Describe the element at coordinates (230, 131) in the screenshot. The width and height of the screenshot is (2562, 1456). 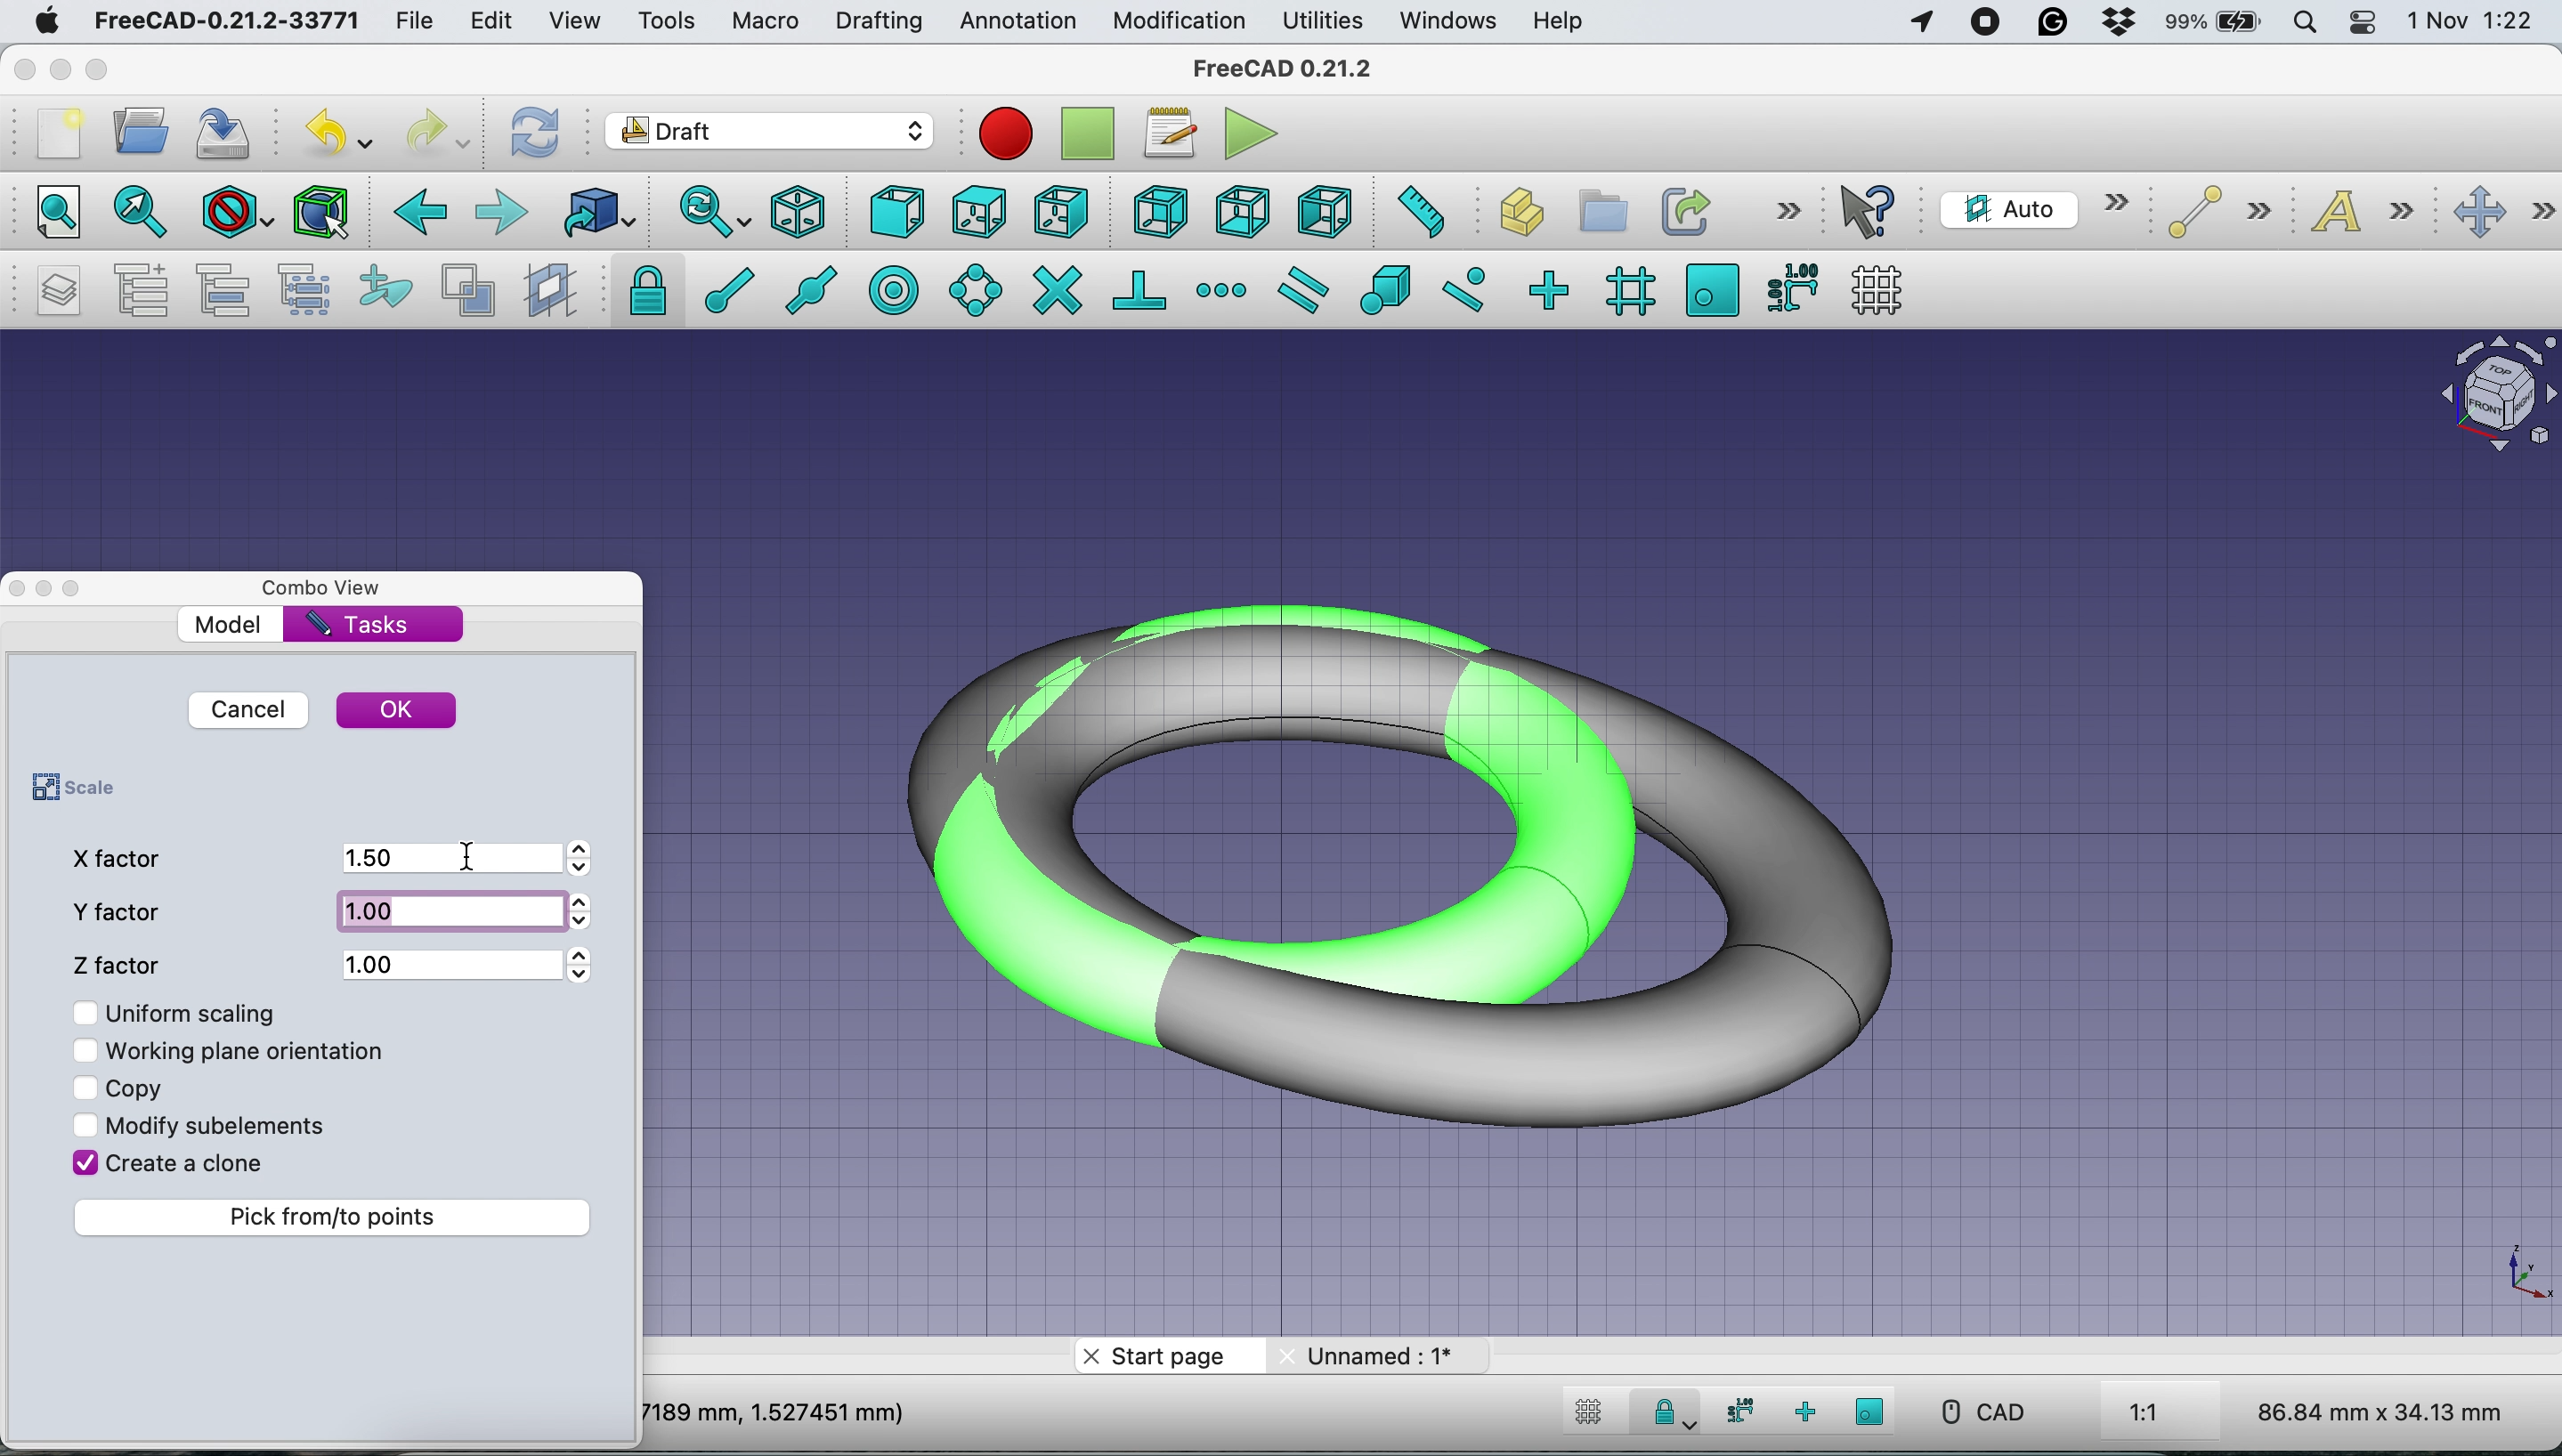
I see `save` at that location.